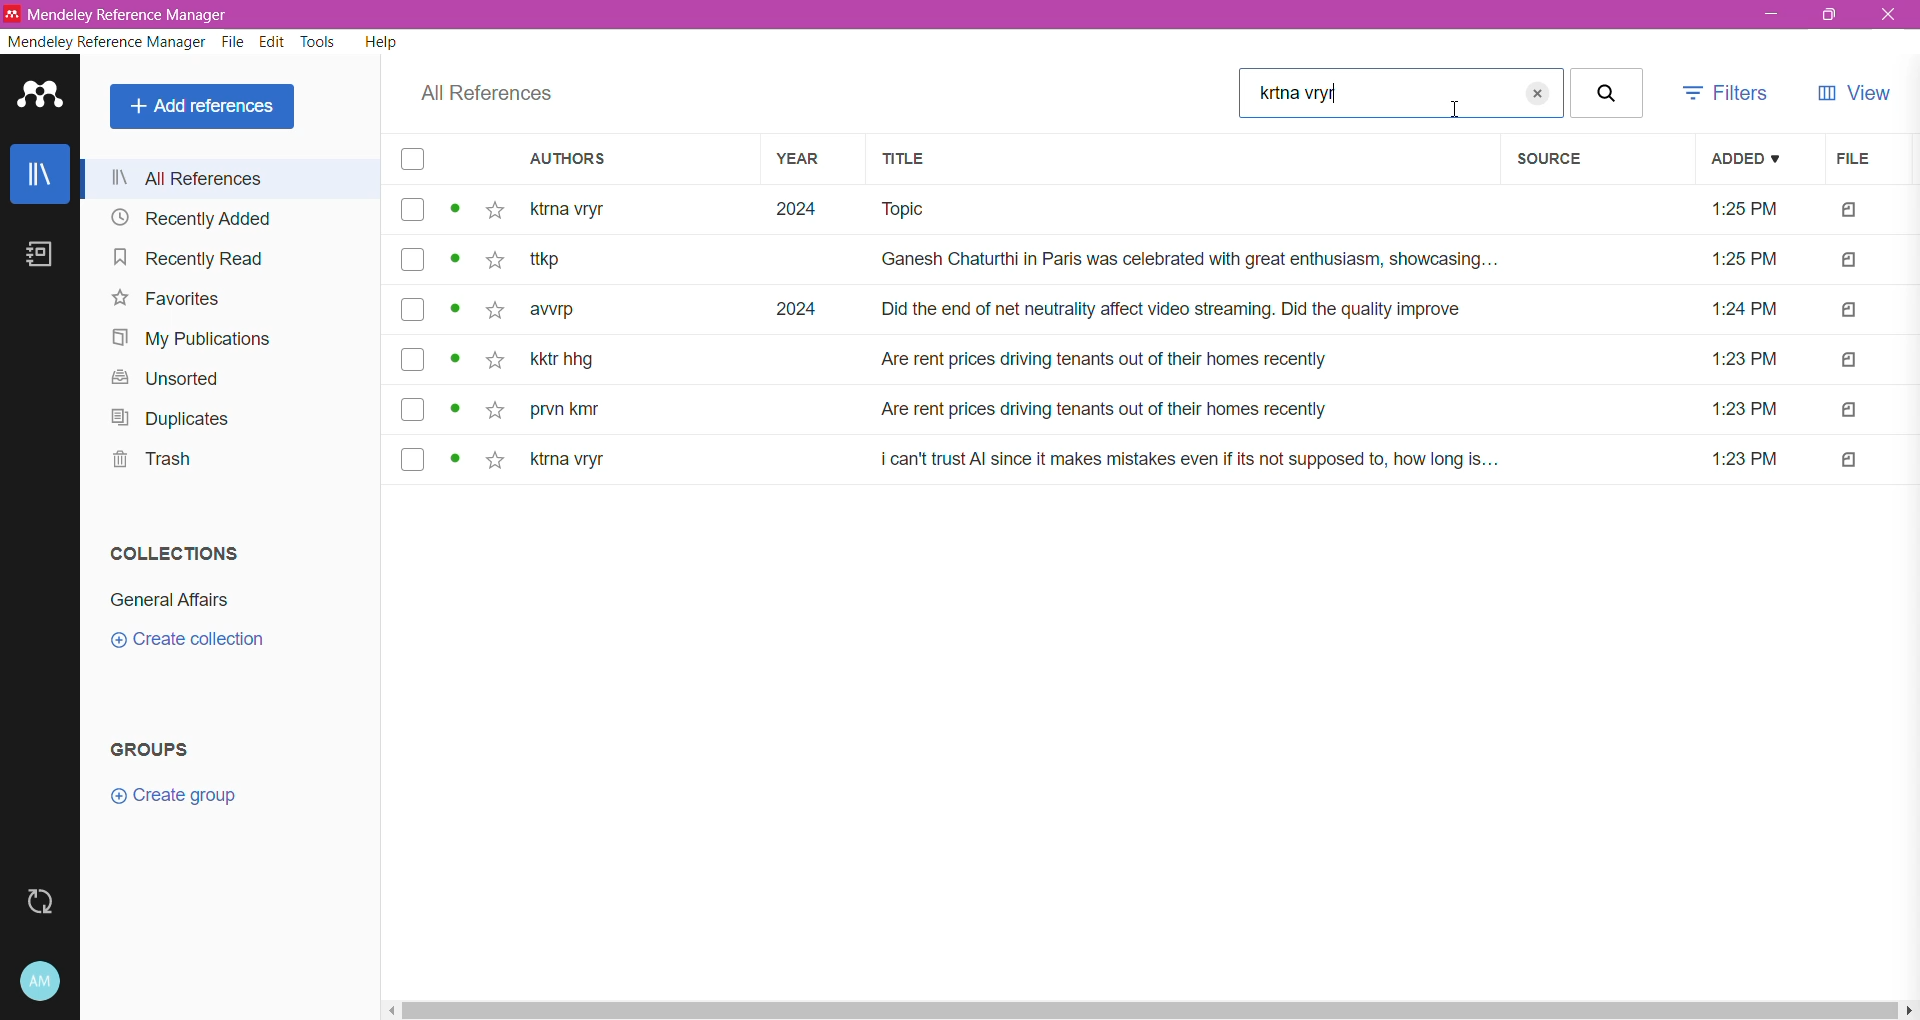 This screenshot has height=1020, width=1920. What do you see at coordinates (316, 44) in the screenshot?
I see `Tools` at bounding box center [316, 44].